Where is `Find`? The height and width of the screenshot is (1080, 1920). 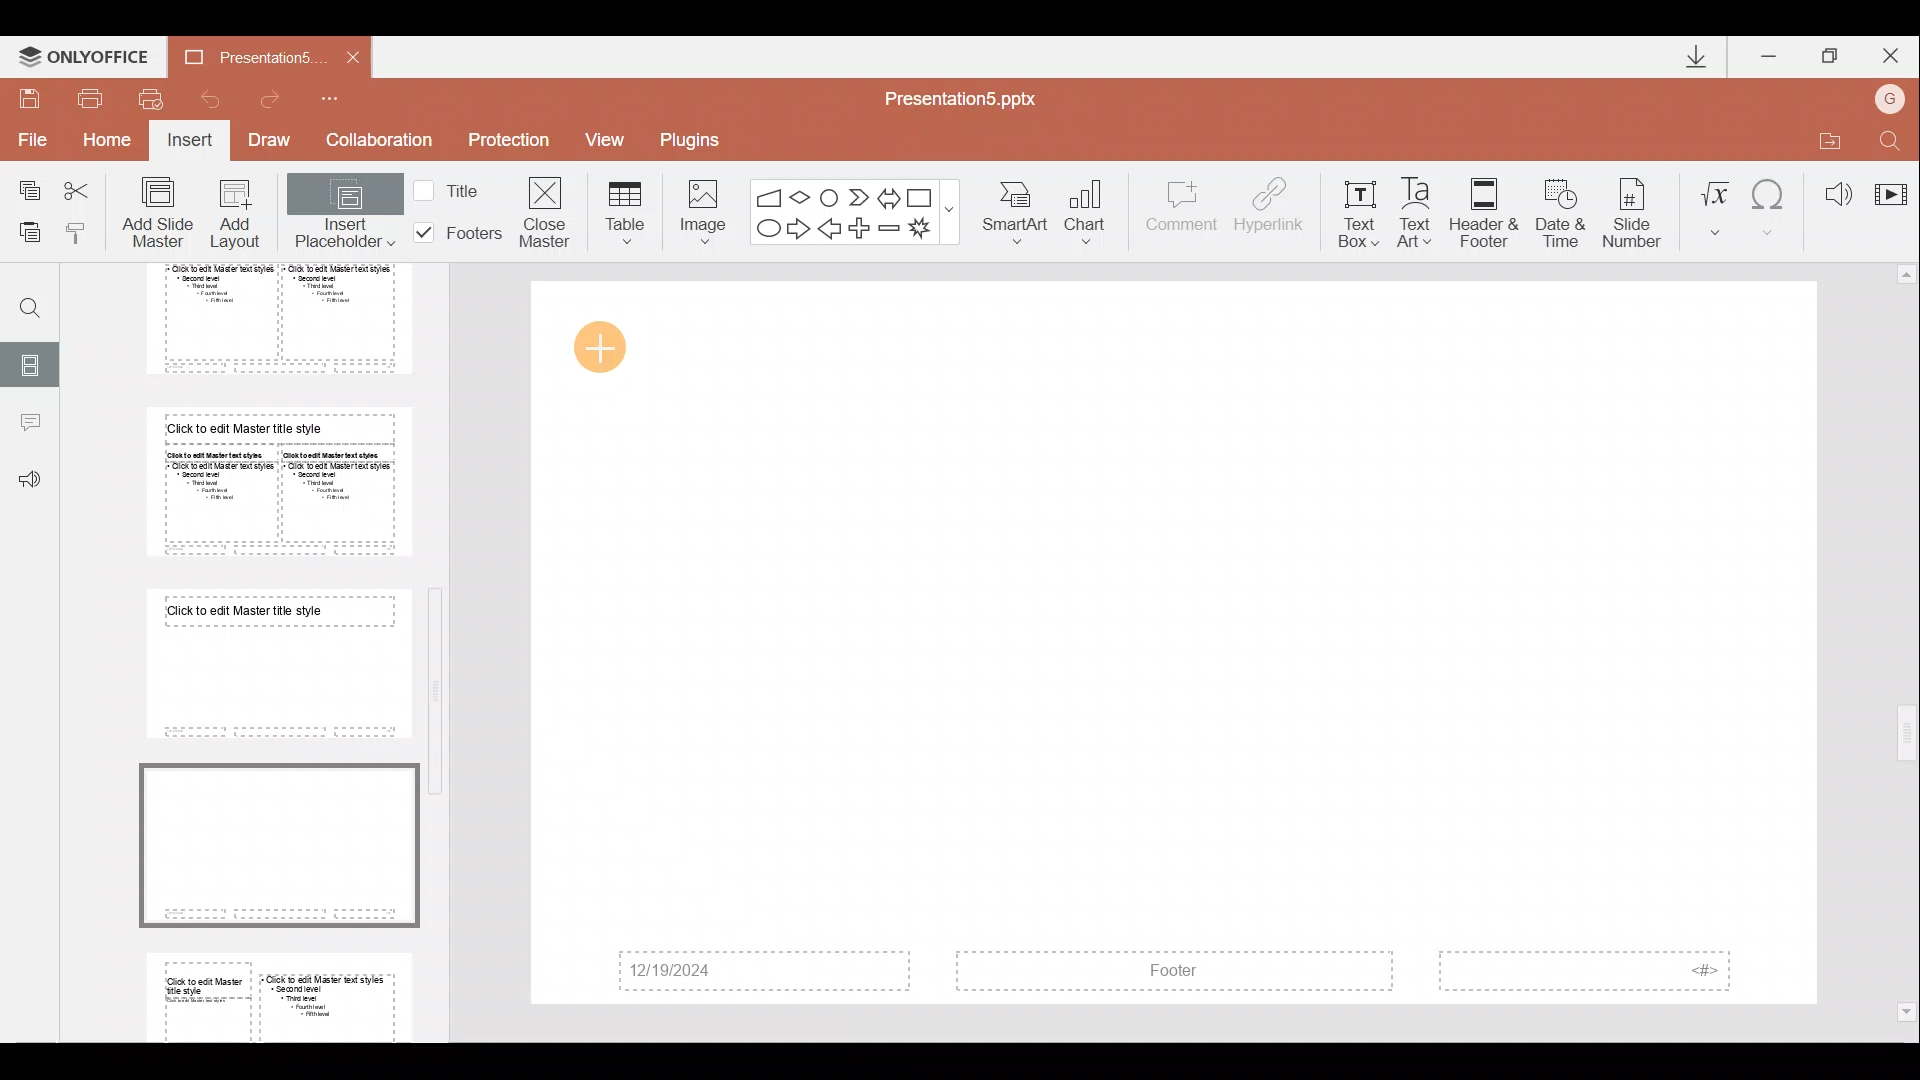
Find is located at coordinates (1892, 137).